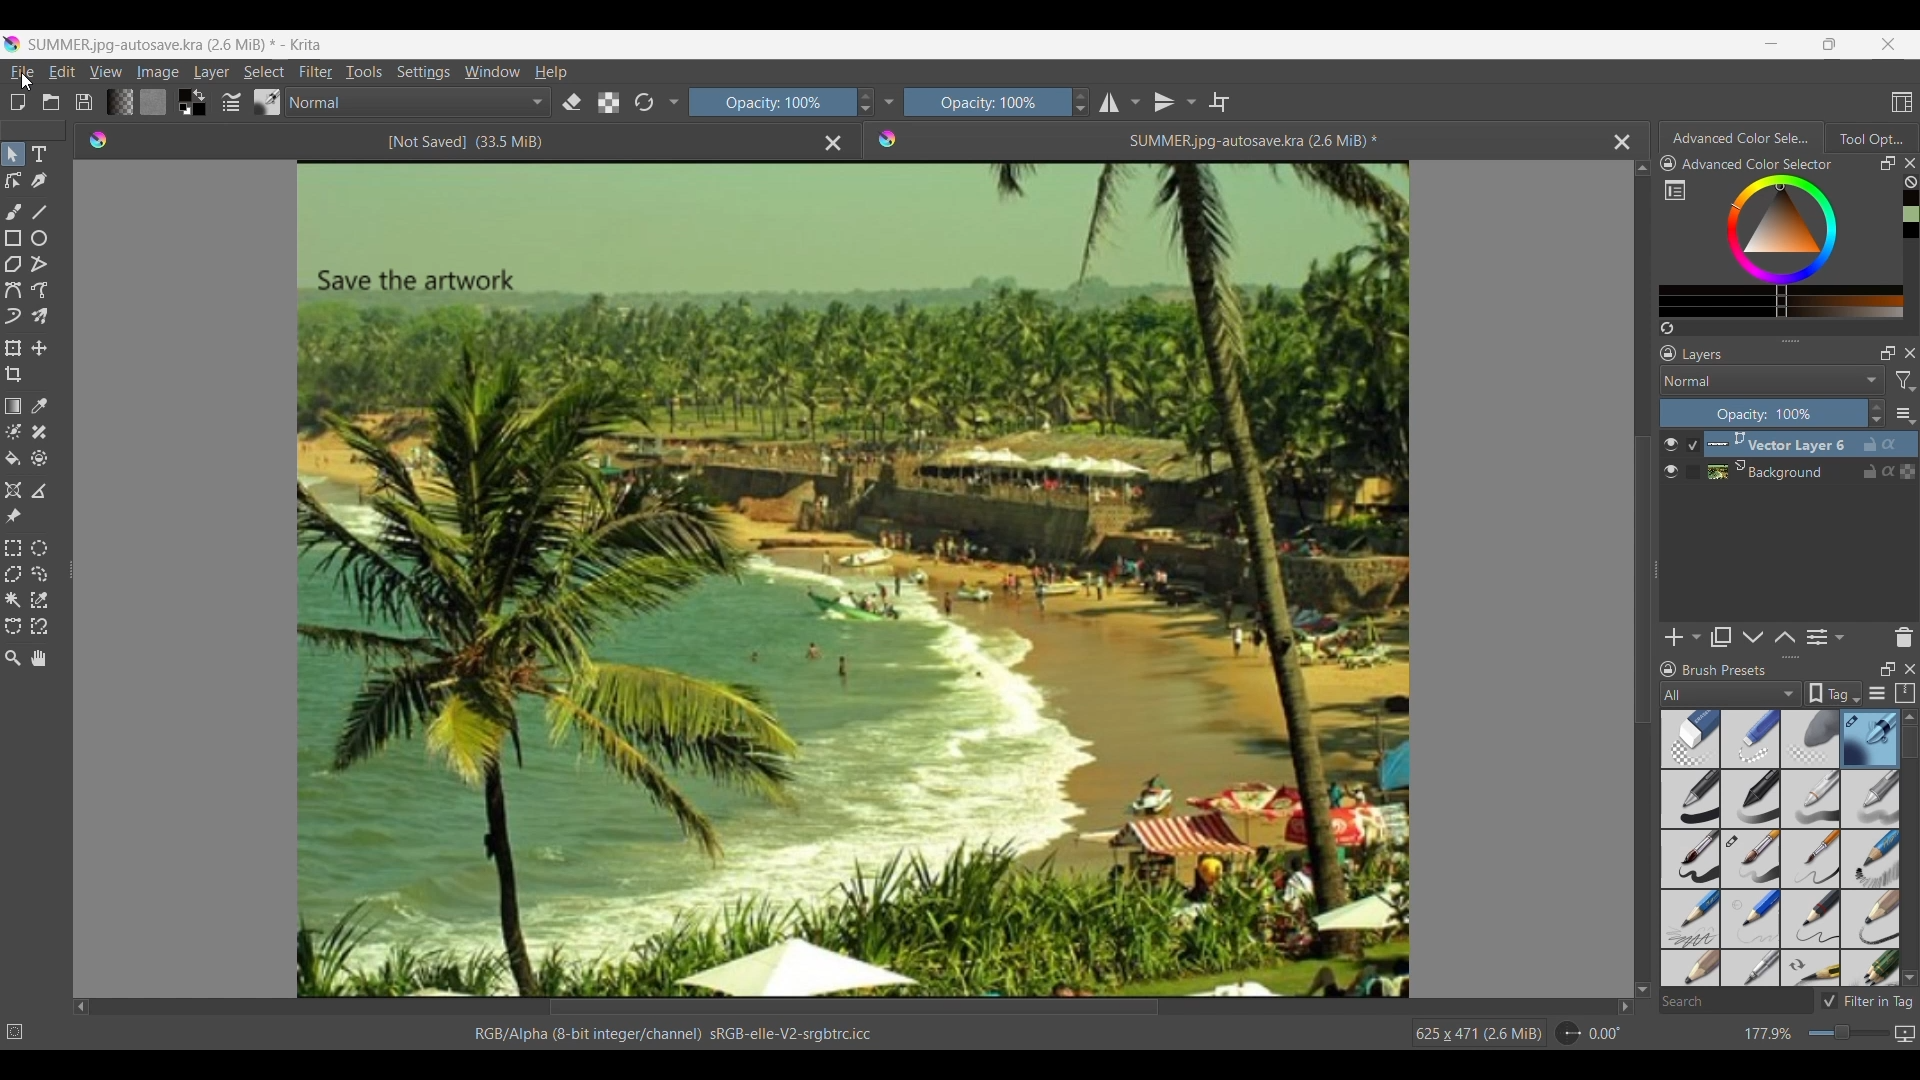  Describe the element at coordinates (1753, 637) in the screenshot. I see `Move layer/mask down` at that location.